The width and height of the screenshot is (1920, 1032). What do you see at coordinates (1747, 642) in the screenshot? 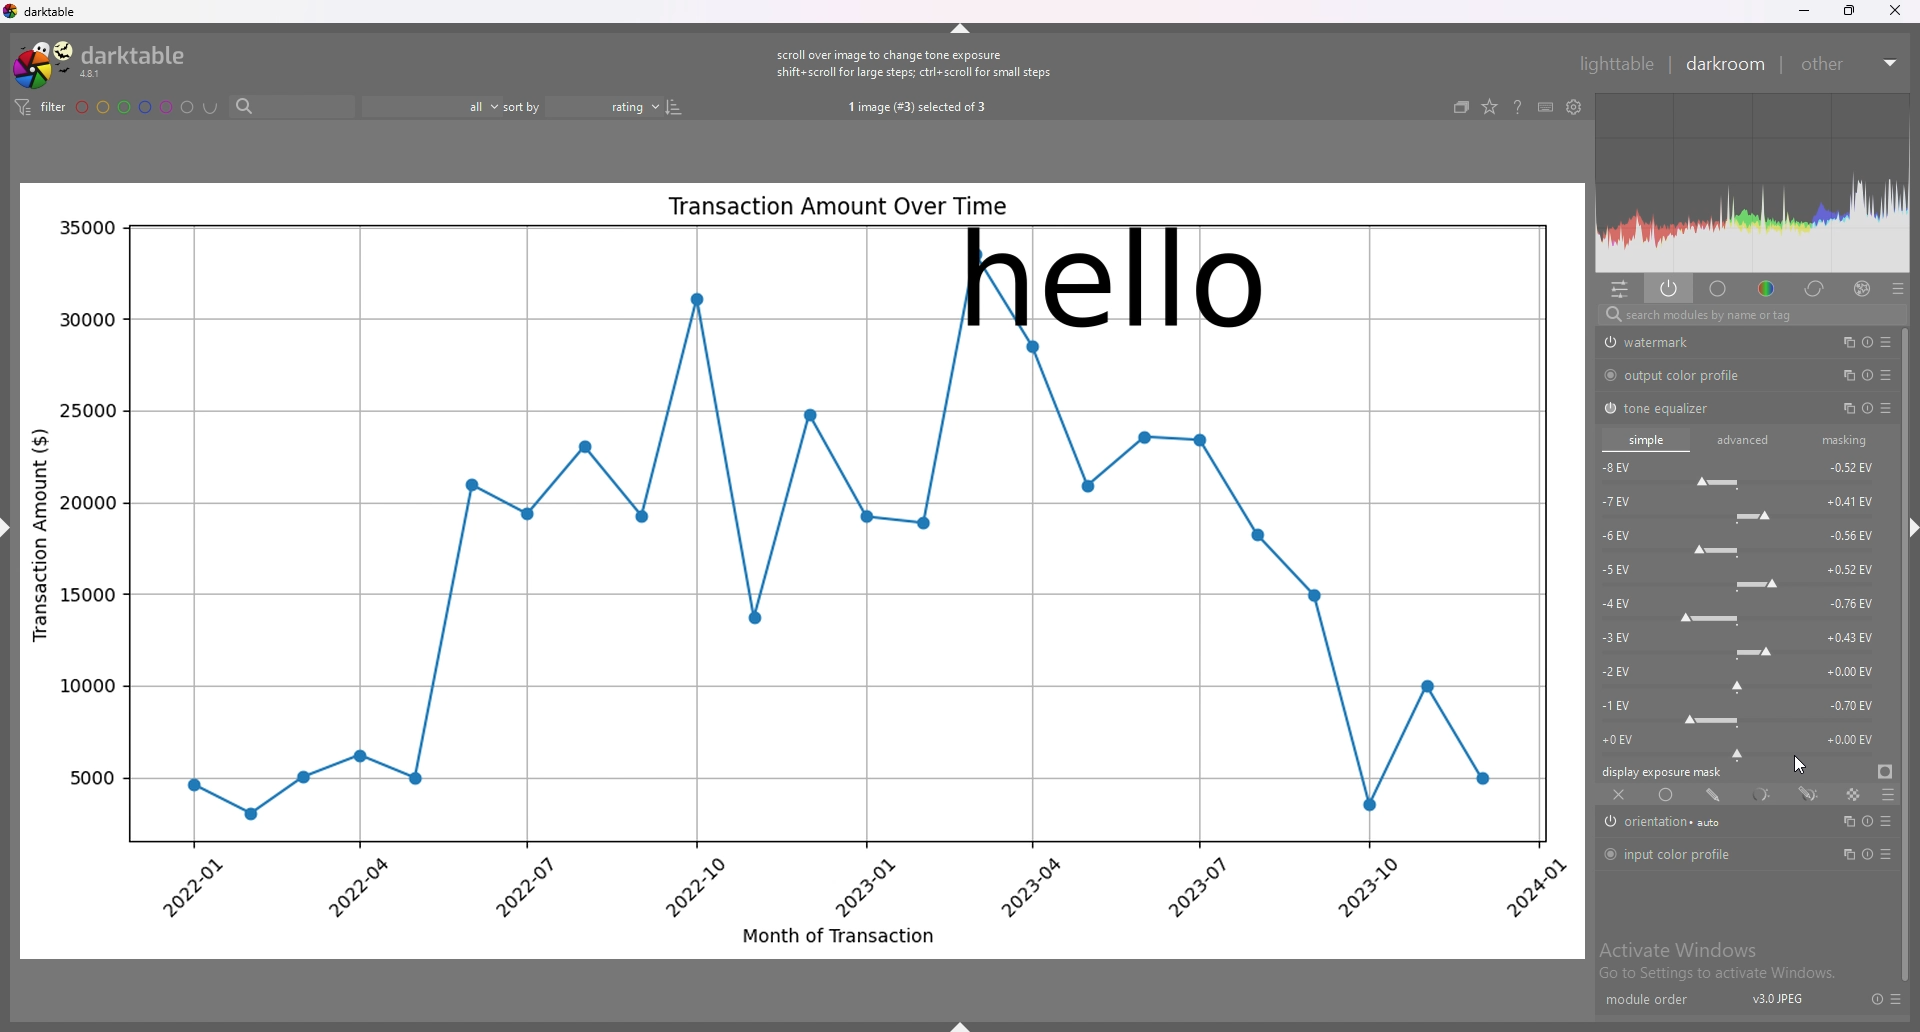
I see `-3 EV force` at bounding box center [1747, 642].